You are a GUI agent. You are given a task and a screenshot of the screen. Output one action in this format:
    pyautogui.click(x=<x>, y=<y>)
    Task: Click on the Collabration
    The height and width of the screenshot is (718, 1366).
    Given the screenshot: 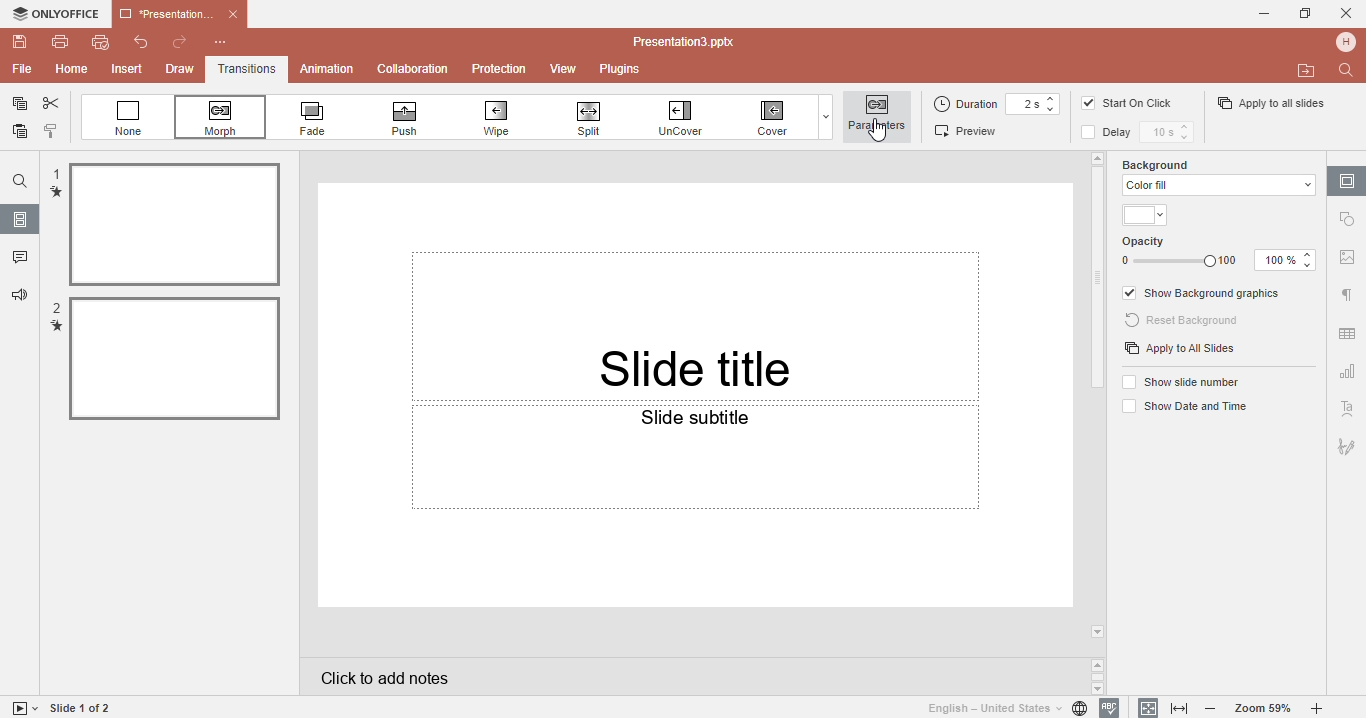 What is the action you would take?
    pyautogui.click(x=413, y=70)
    